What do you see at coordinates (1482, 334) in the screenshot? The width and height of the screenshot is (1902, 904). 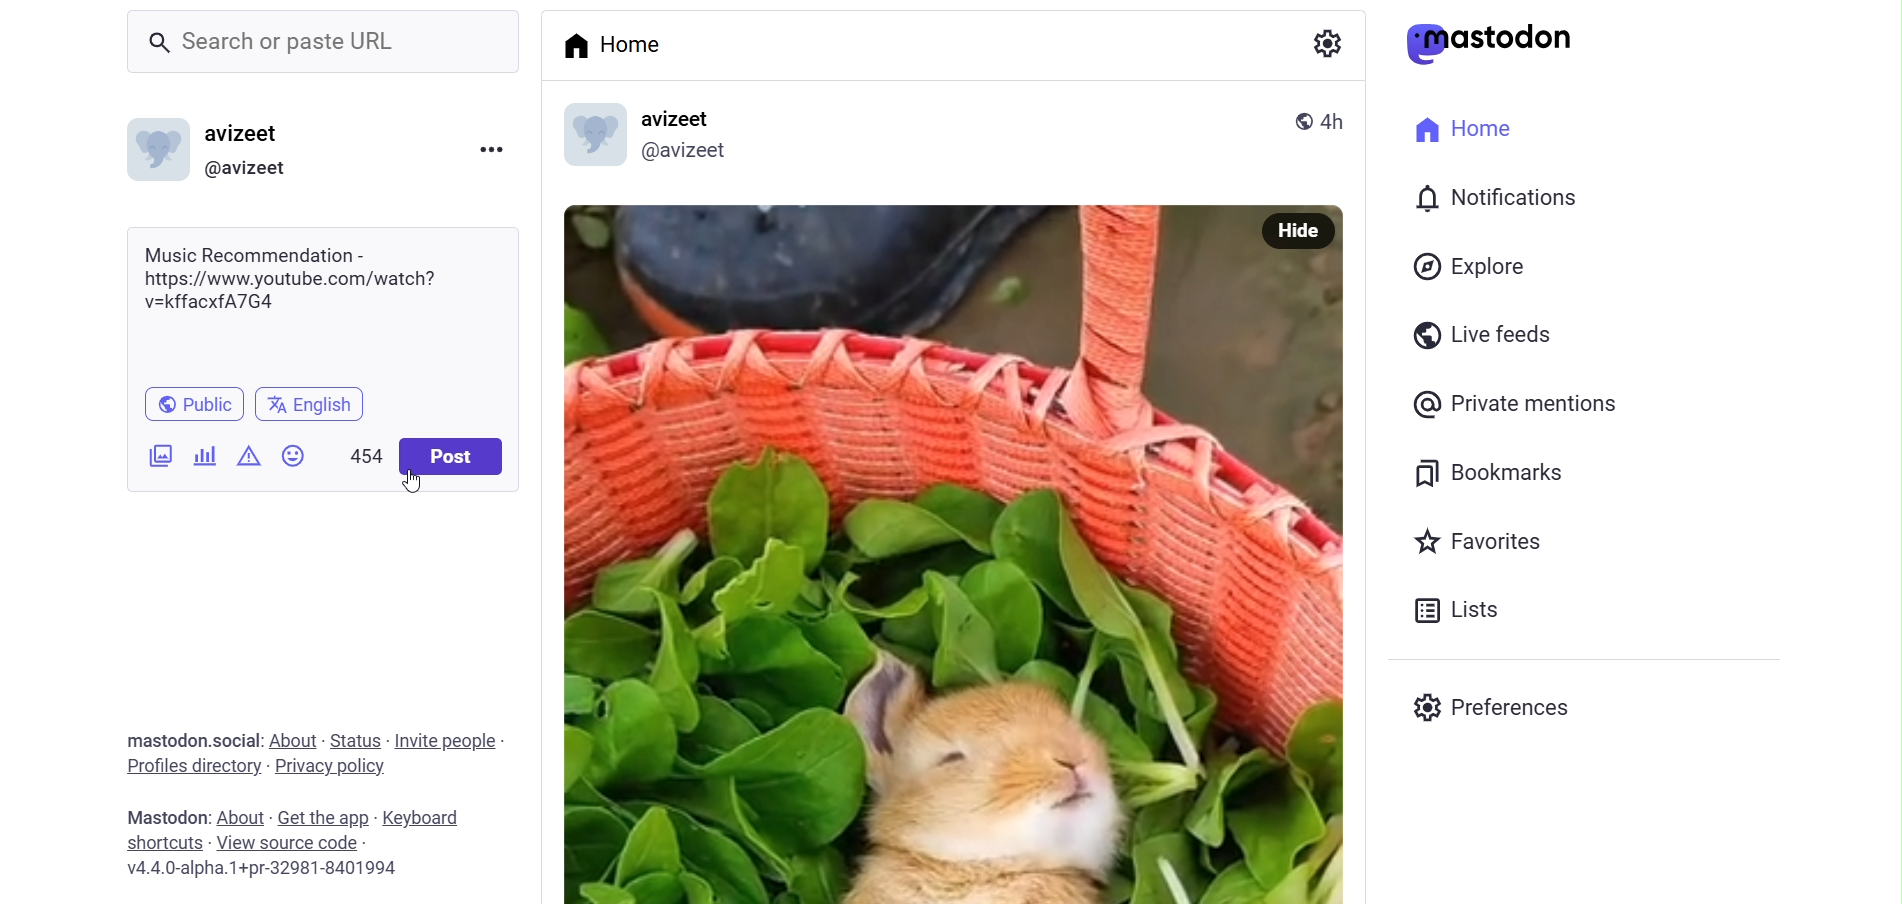 I see `Live Feeds` at bounding box center [1482, 334].